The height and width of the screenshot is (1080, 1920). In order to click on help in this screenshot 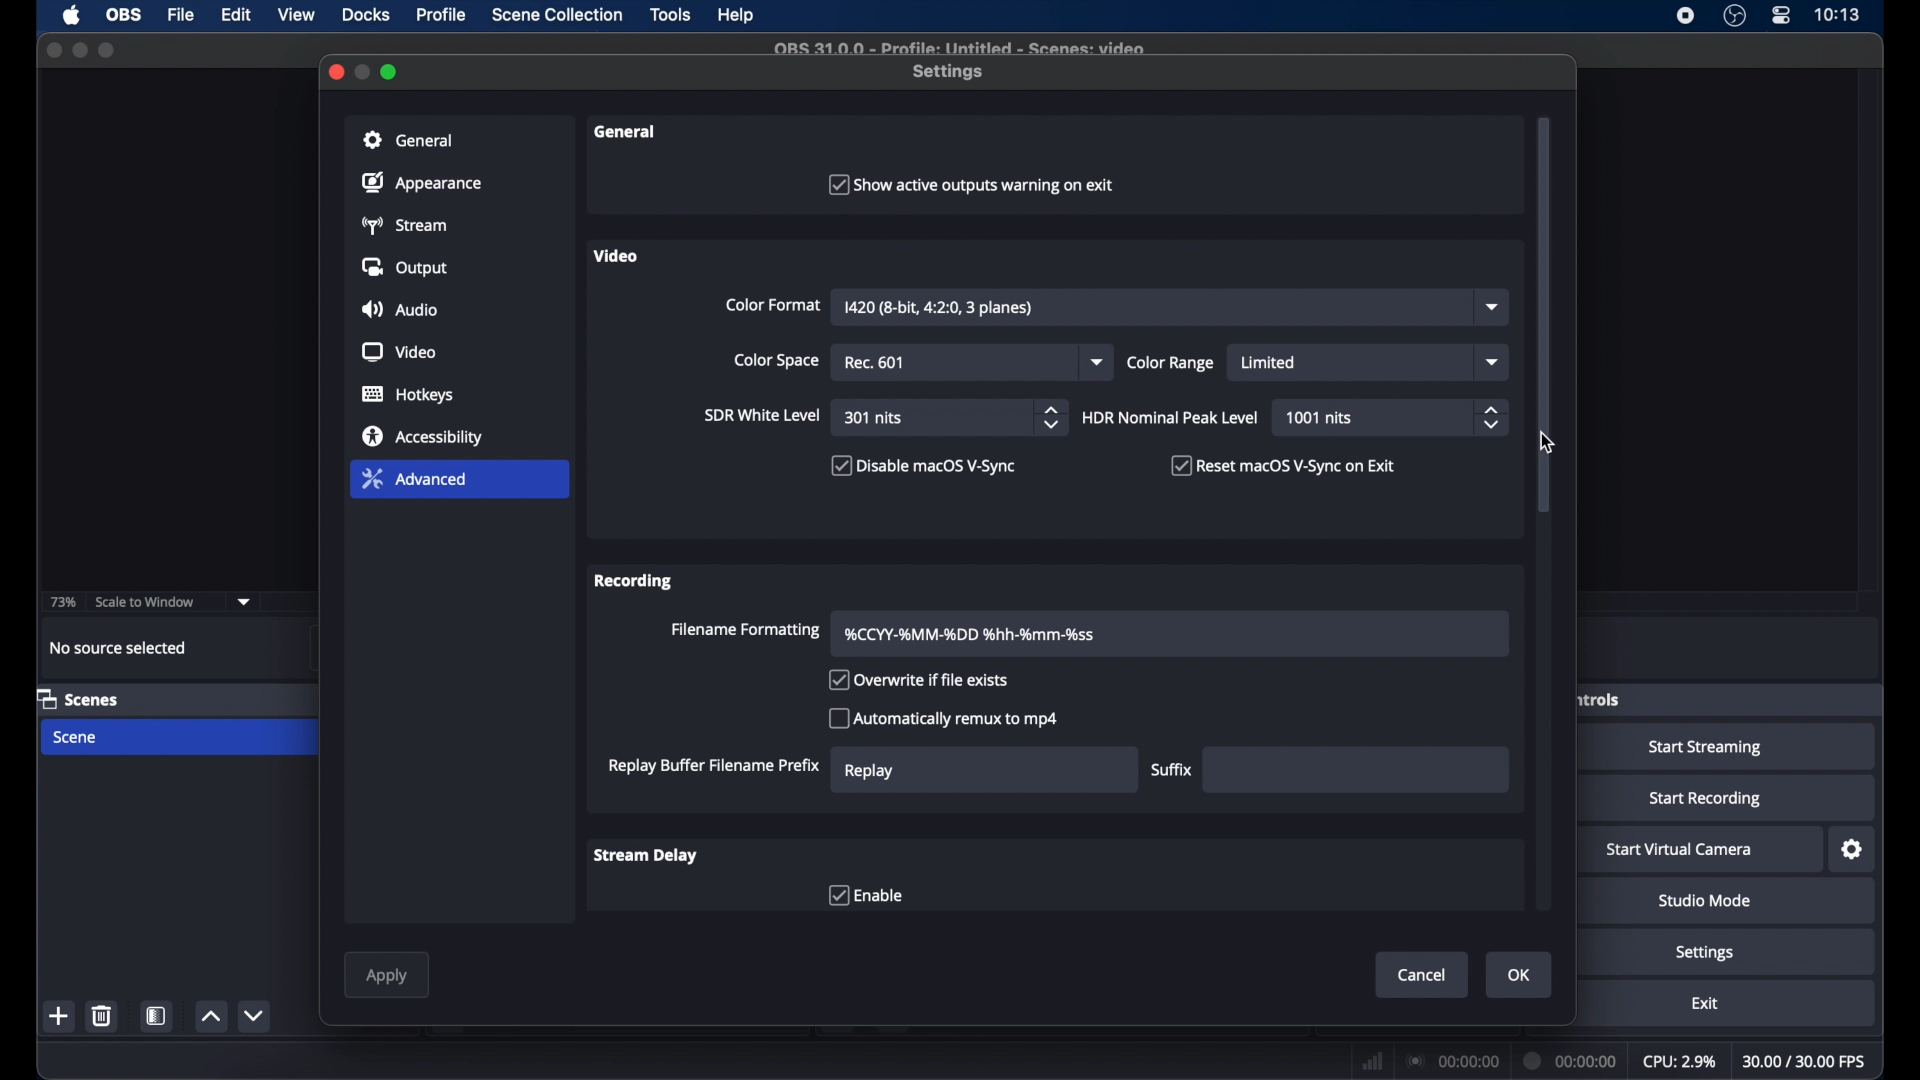, I will do `click(737, 16)`.